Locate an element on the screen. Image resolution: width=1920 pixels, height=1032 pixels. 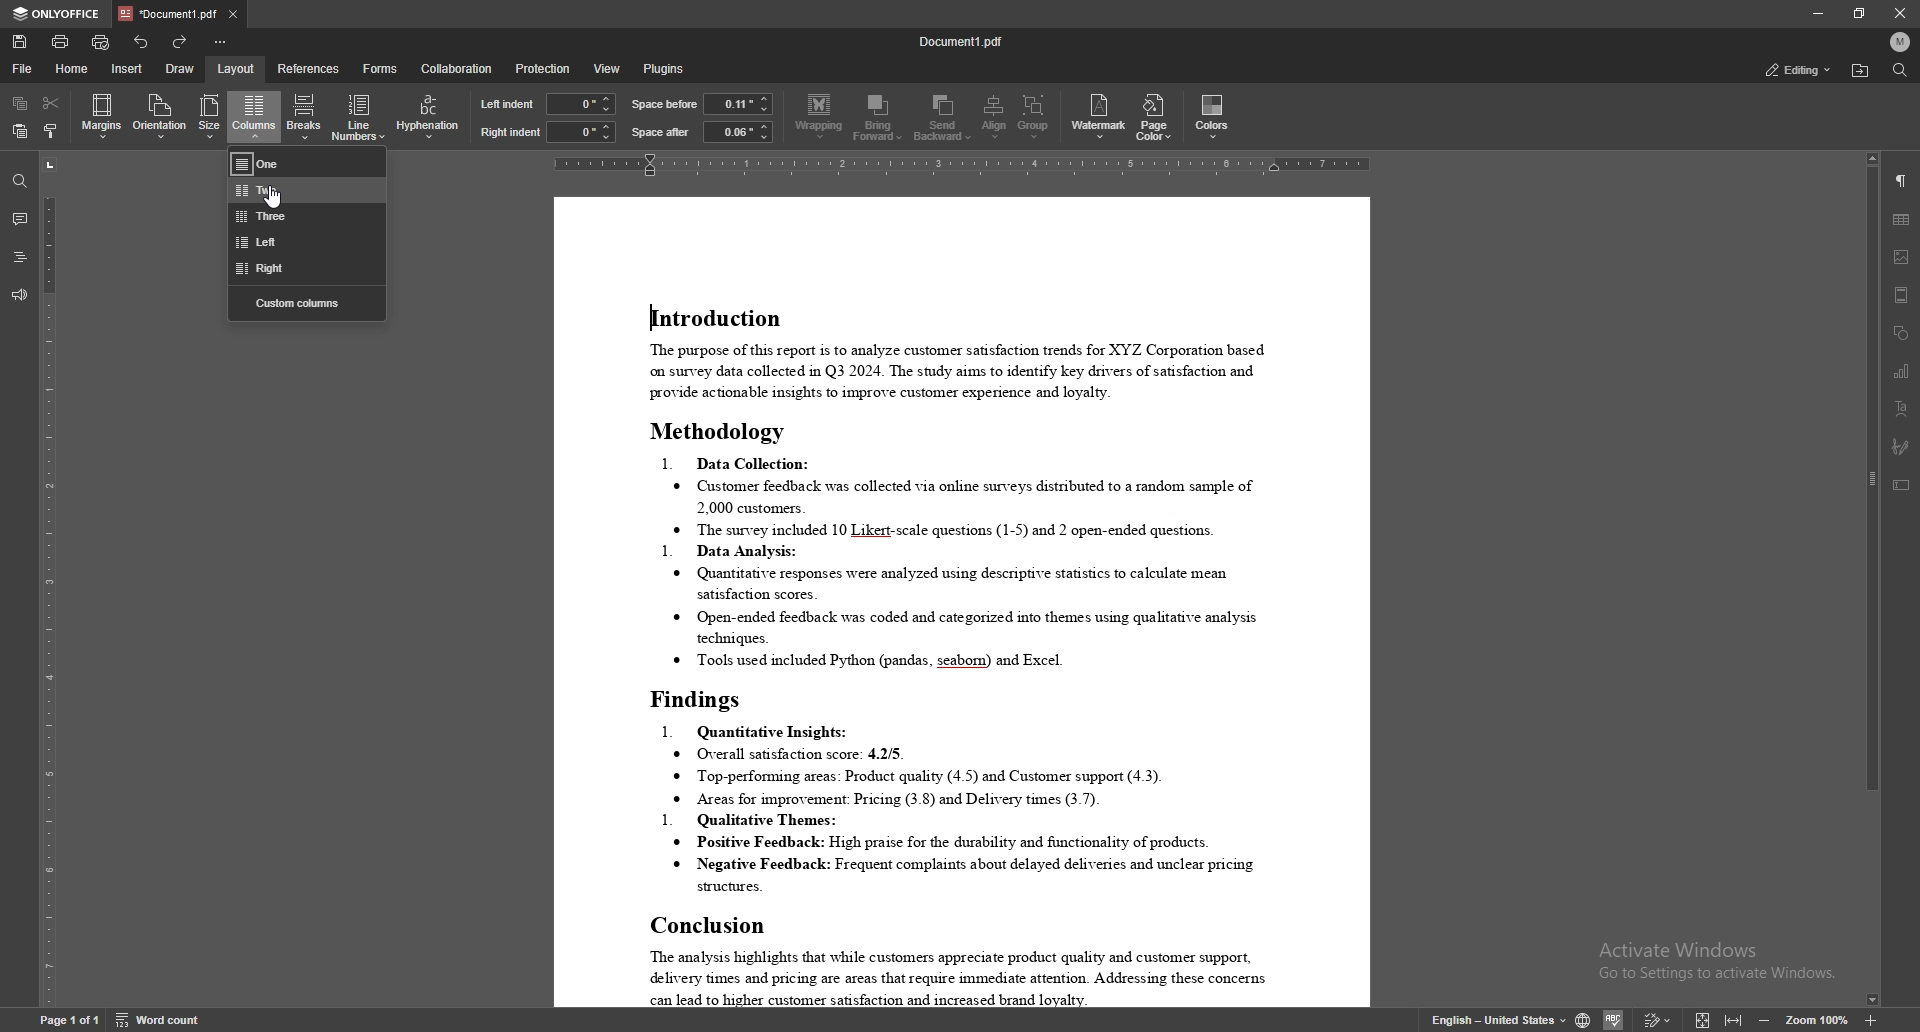
heading is located at coordinates (20, 258).